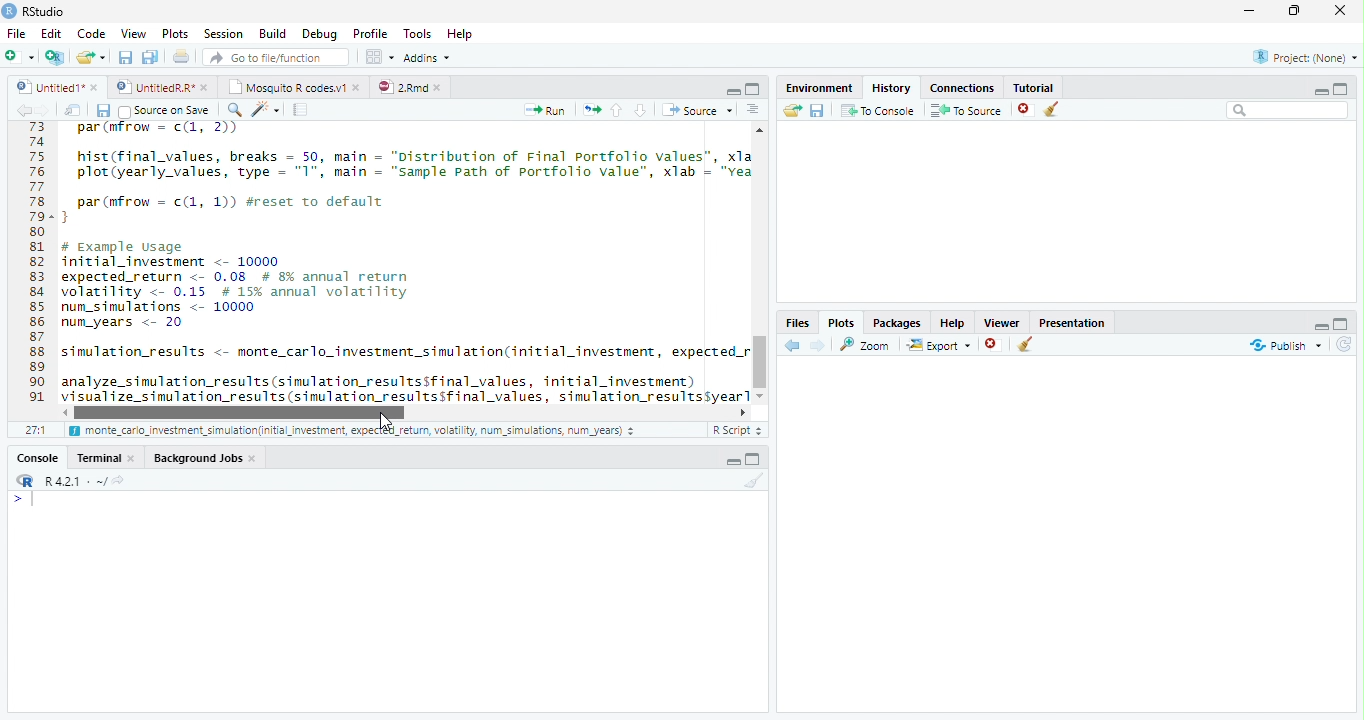  Describe the element at coordinates (402, 264) in the screenshot. I see `Code` at that location.